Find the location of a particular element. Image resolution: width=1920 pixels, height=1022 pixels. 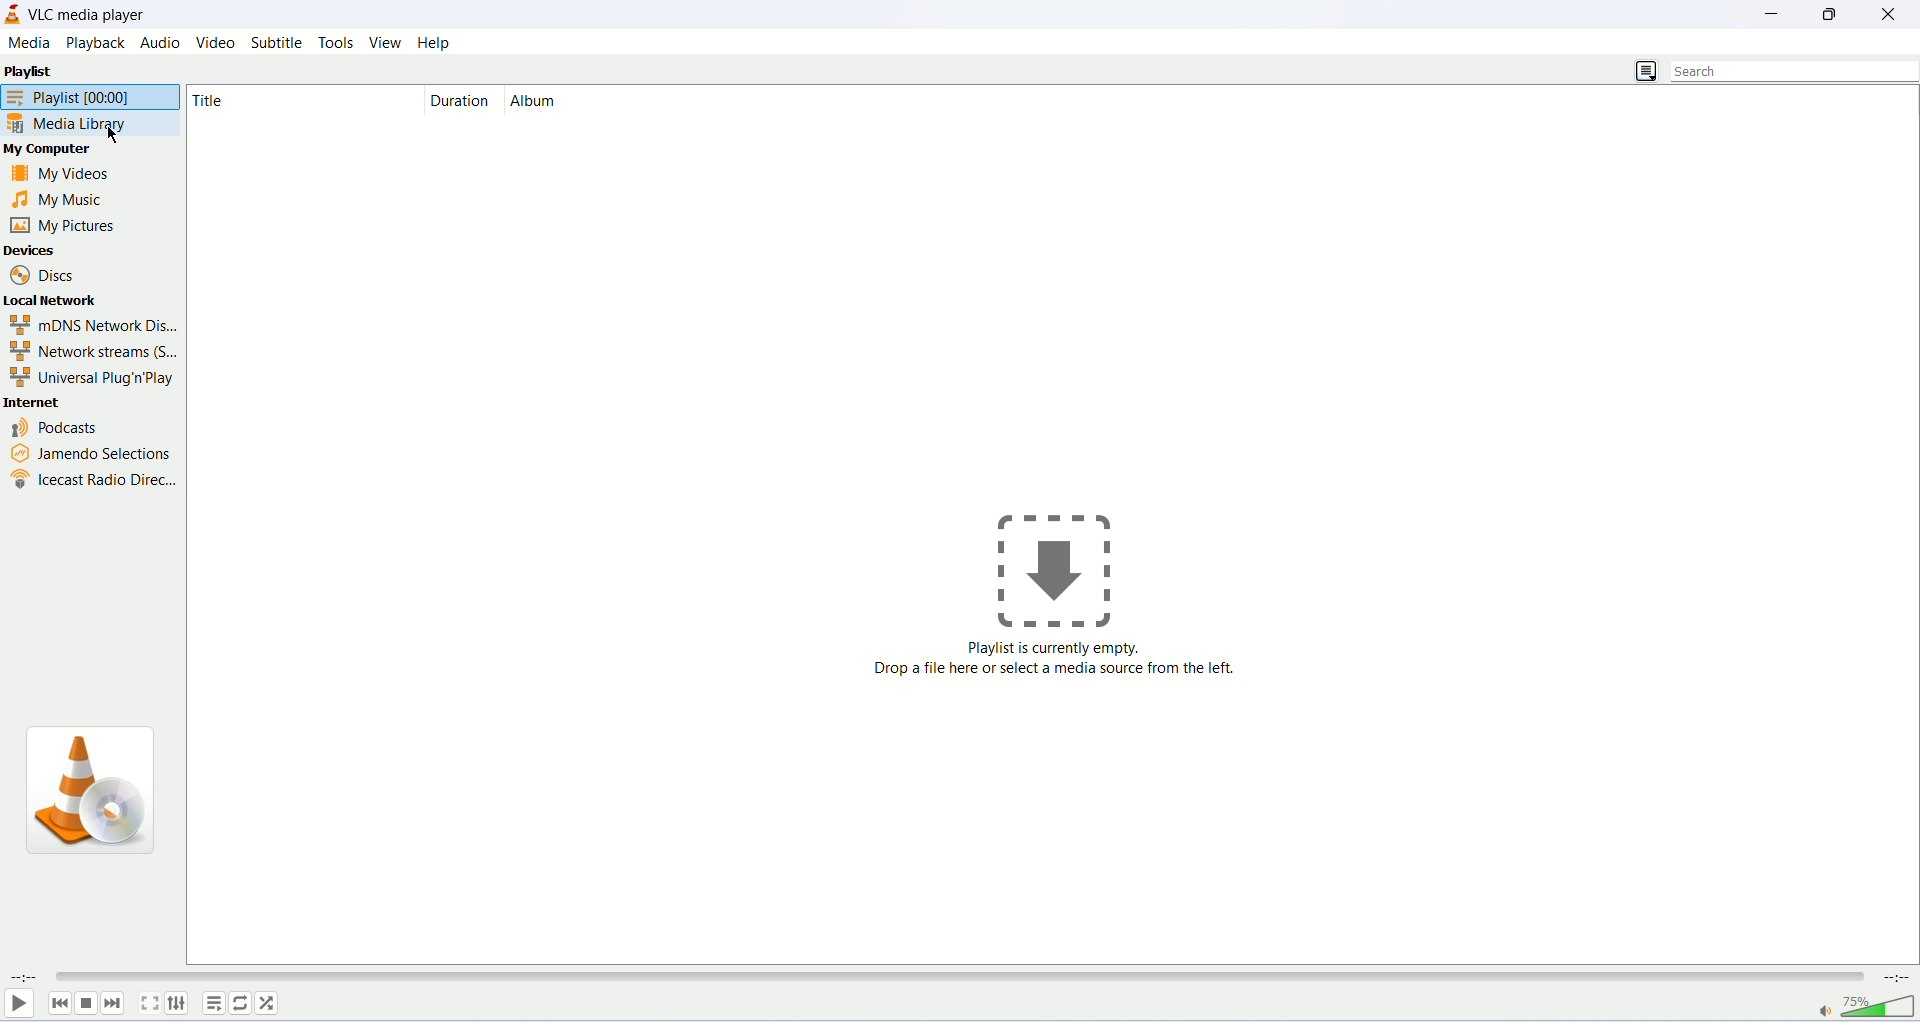

VLC media player is located at coordinates (93, 14).